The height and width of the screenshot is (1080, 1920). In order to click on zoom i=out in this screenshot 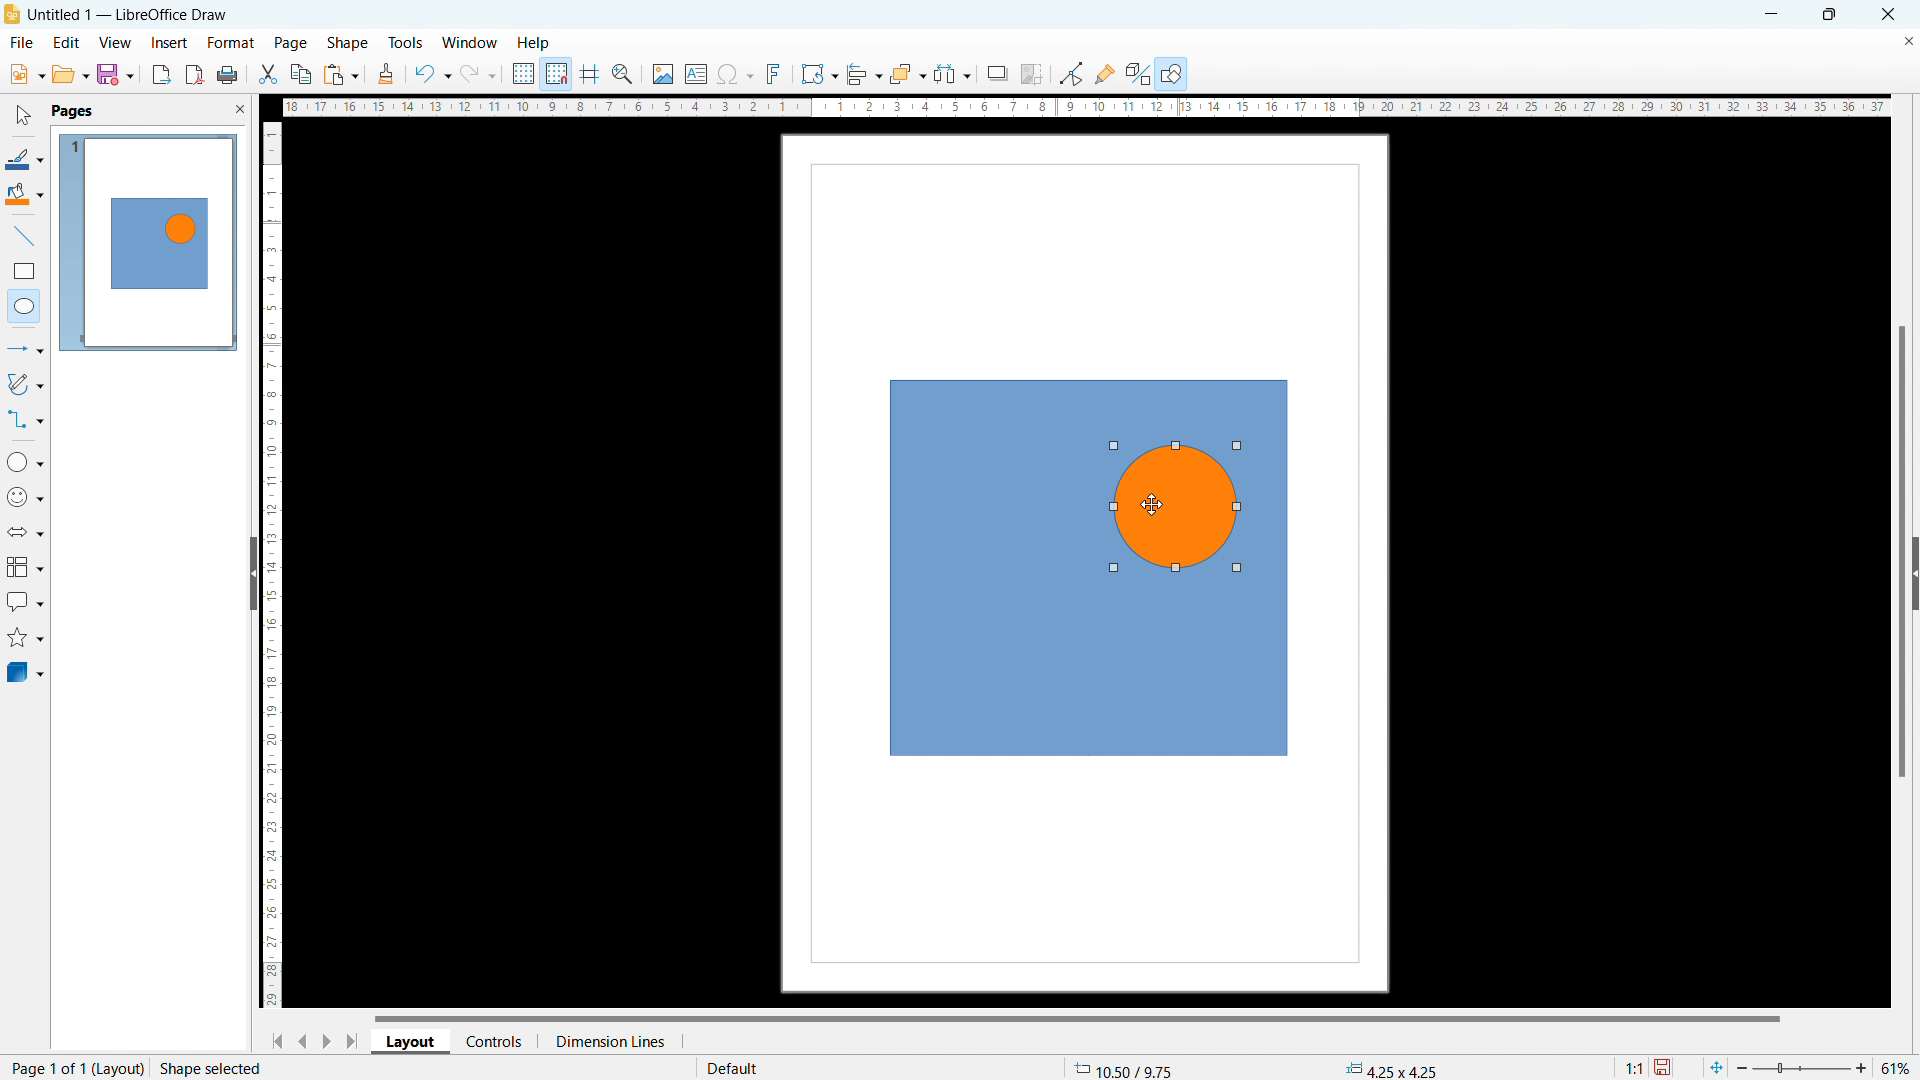, I will do `click(1745, 1066)`.